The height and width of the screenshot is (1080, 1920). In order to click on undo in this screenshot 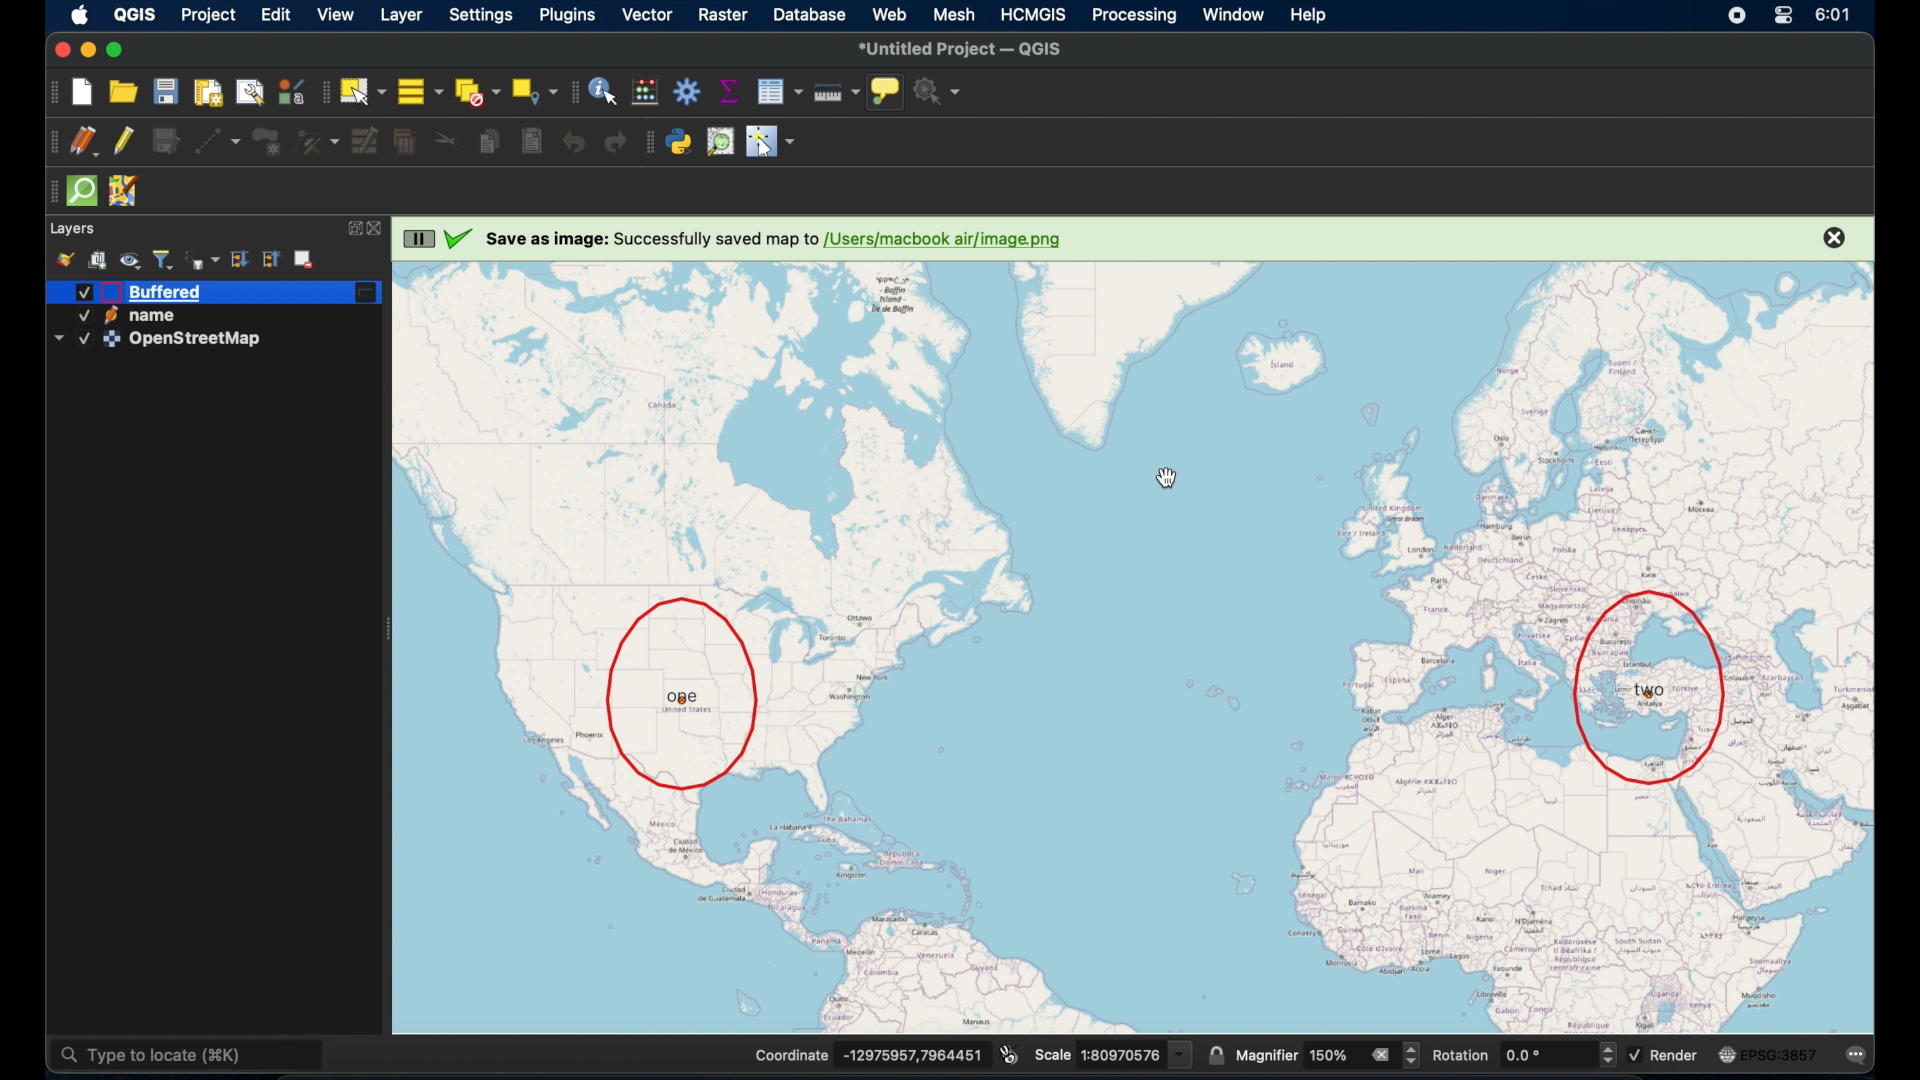, I will do `click(572, 142)`.